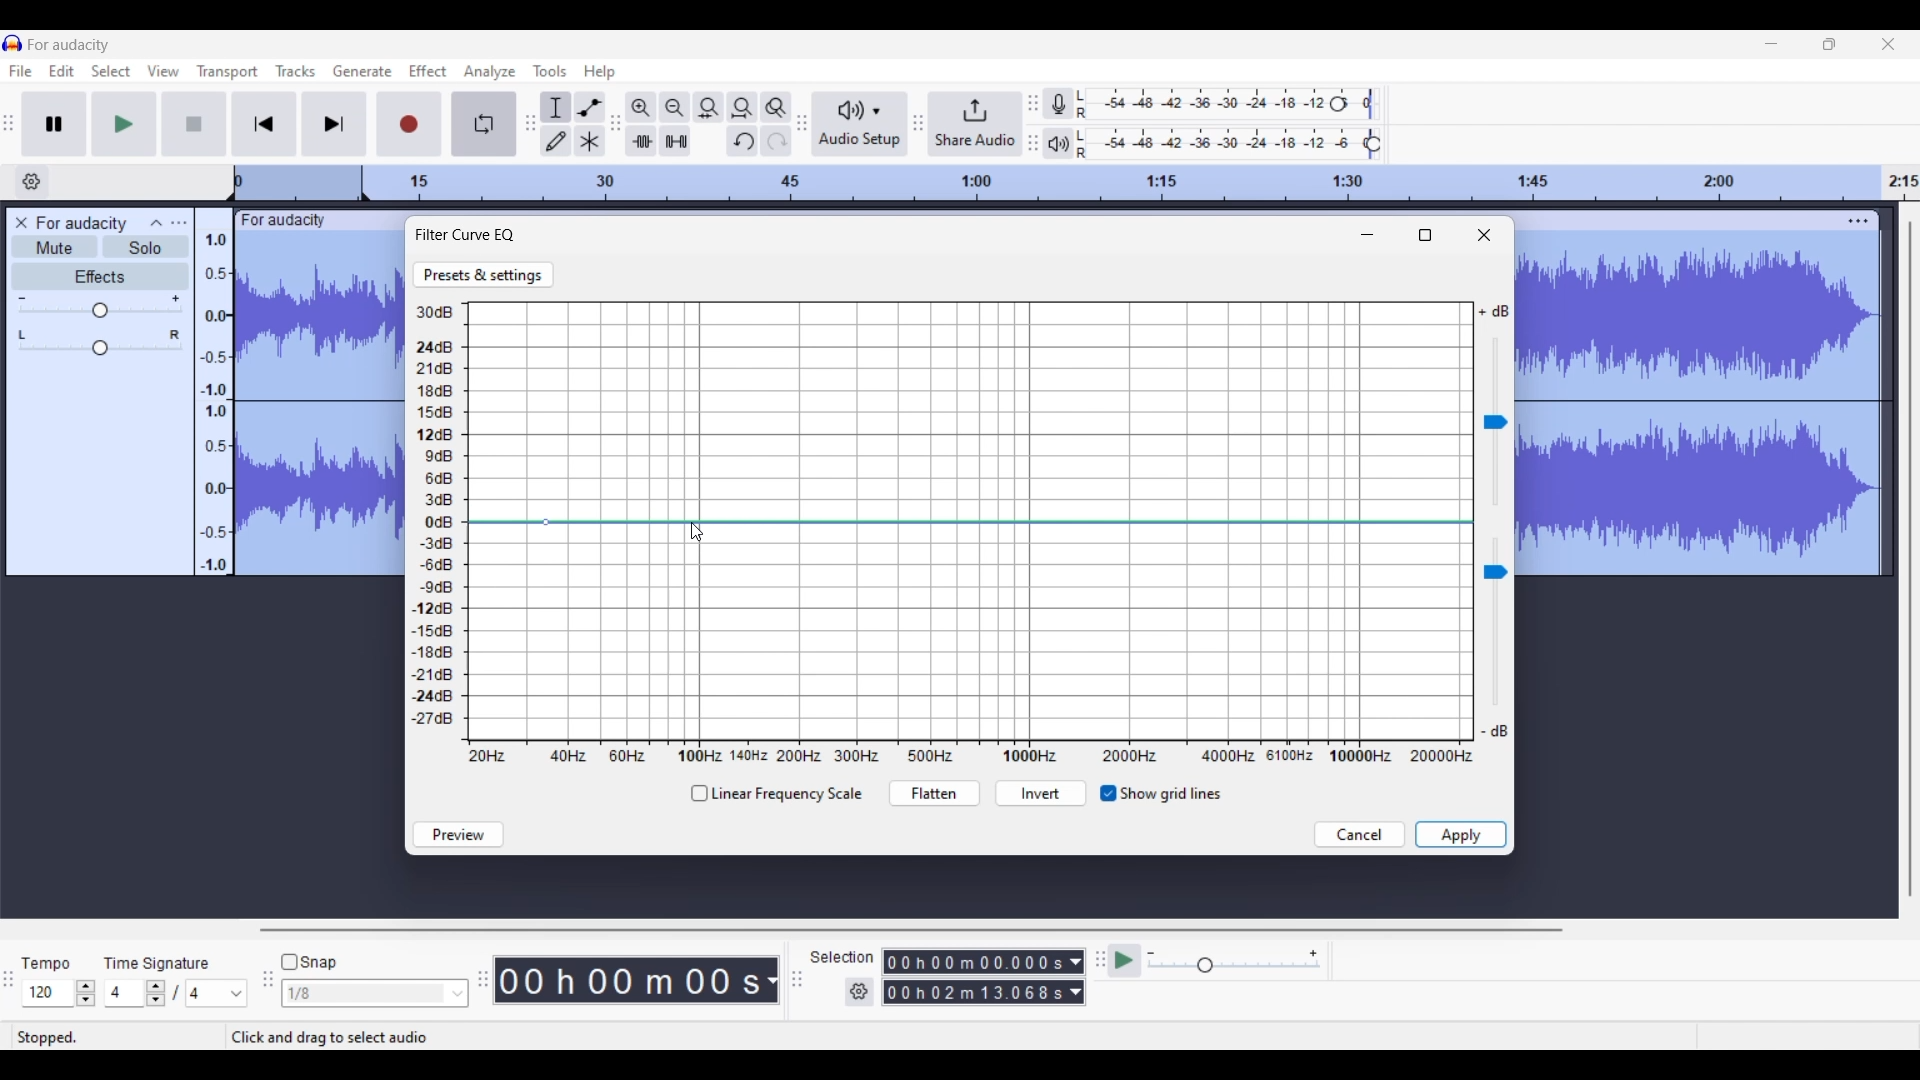 This screenshot has width=1920, height=1080. Describe the element at coordinates (157, 221) in the screenshot. I see `Collapse` at that location.